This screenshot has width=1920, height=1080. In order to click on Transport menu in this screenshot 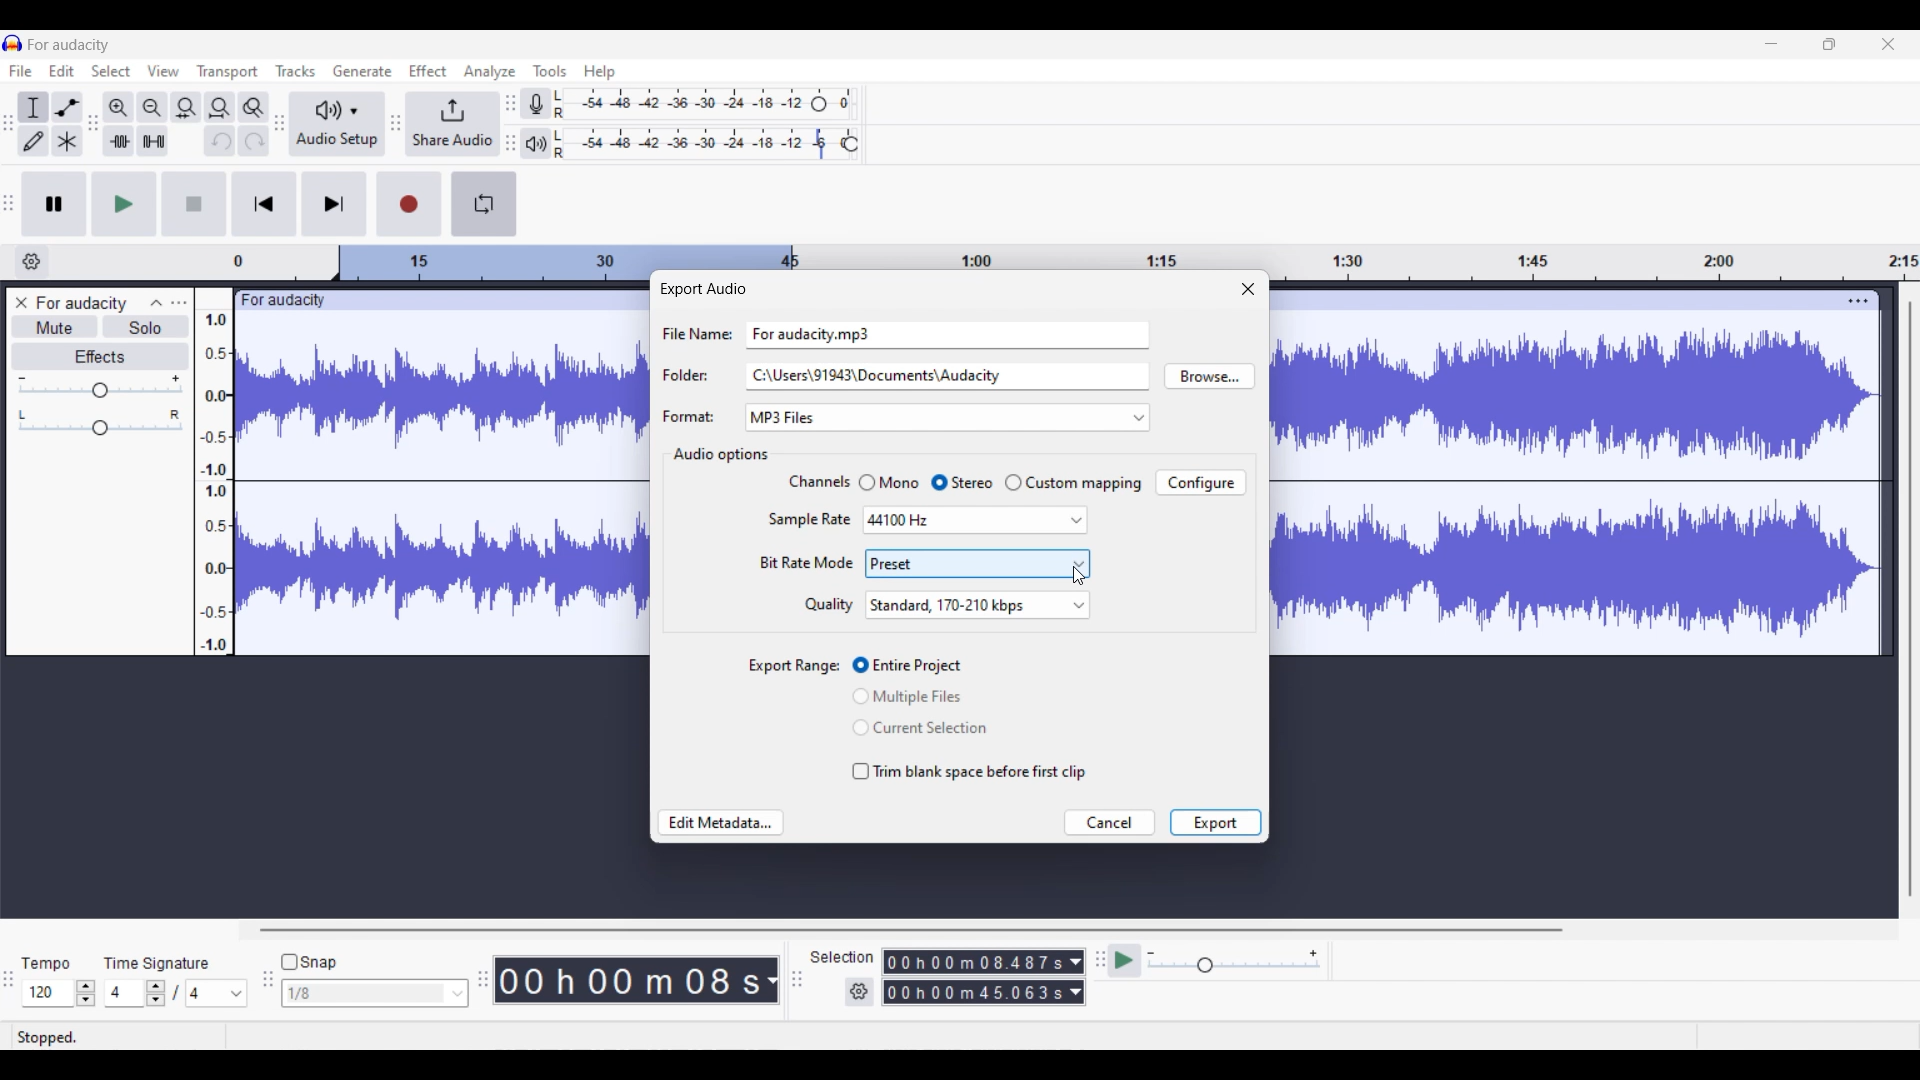, I will do `click(228, 72)`.